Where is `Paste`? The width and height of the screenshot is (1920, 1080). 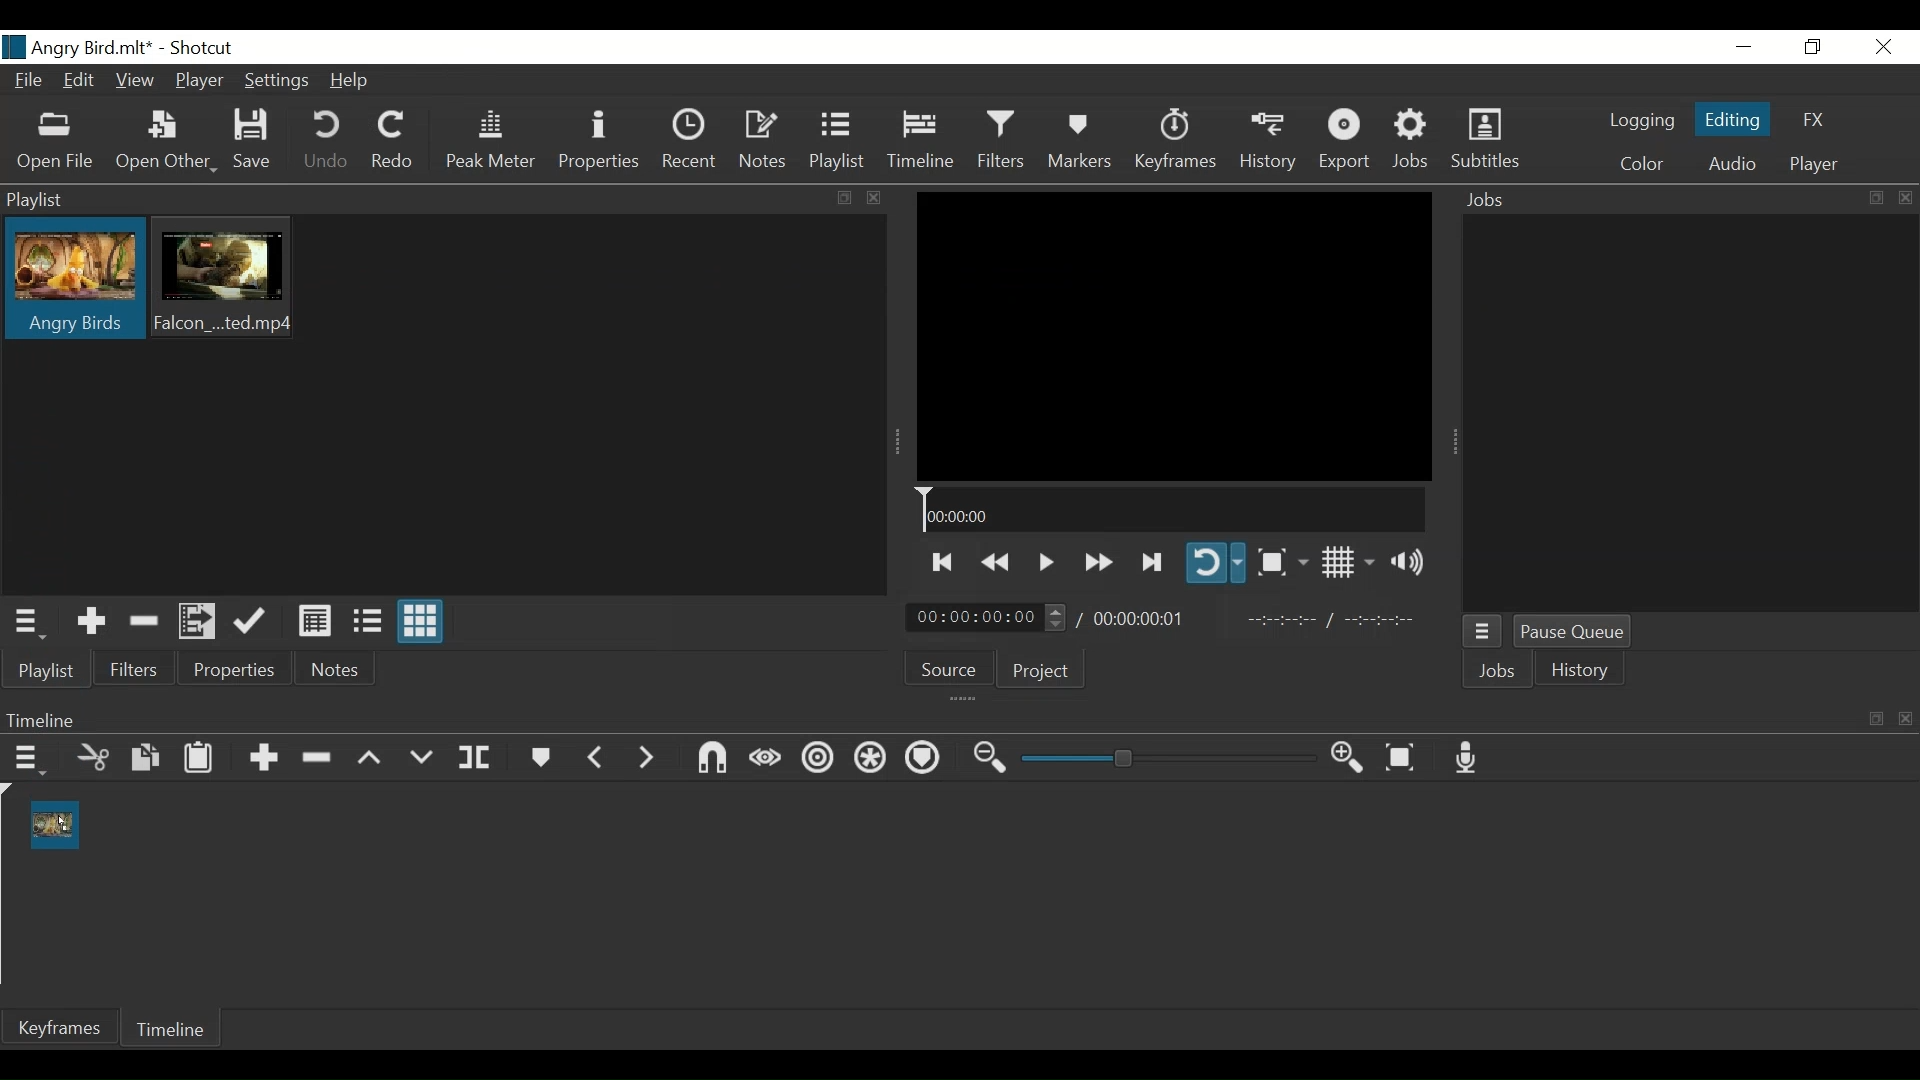
Paste is located at coordinates (197, 758).